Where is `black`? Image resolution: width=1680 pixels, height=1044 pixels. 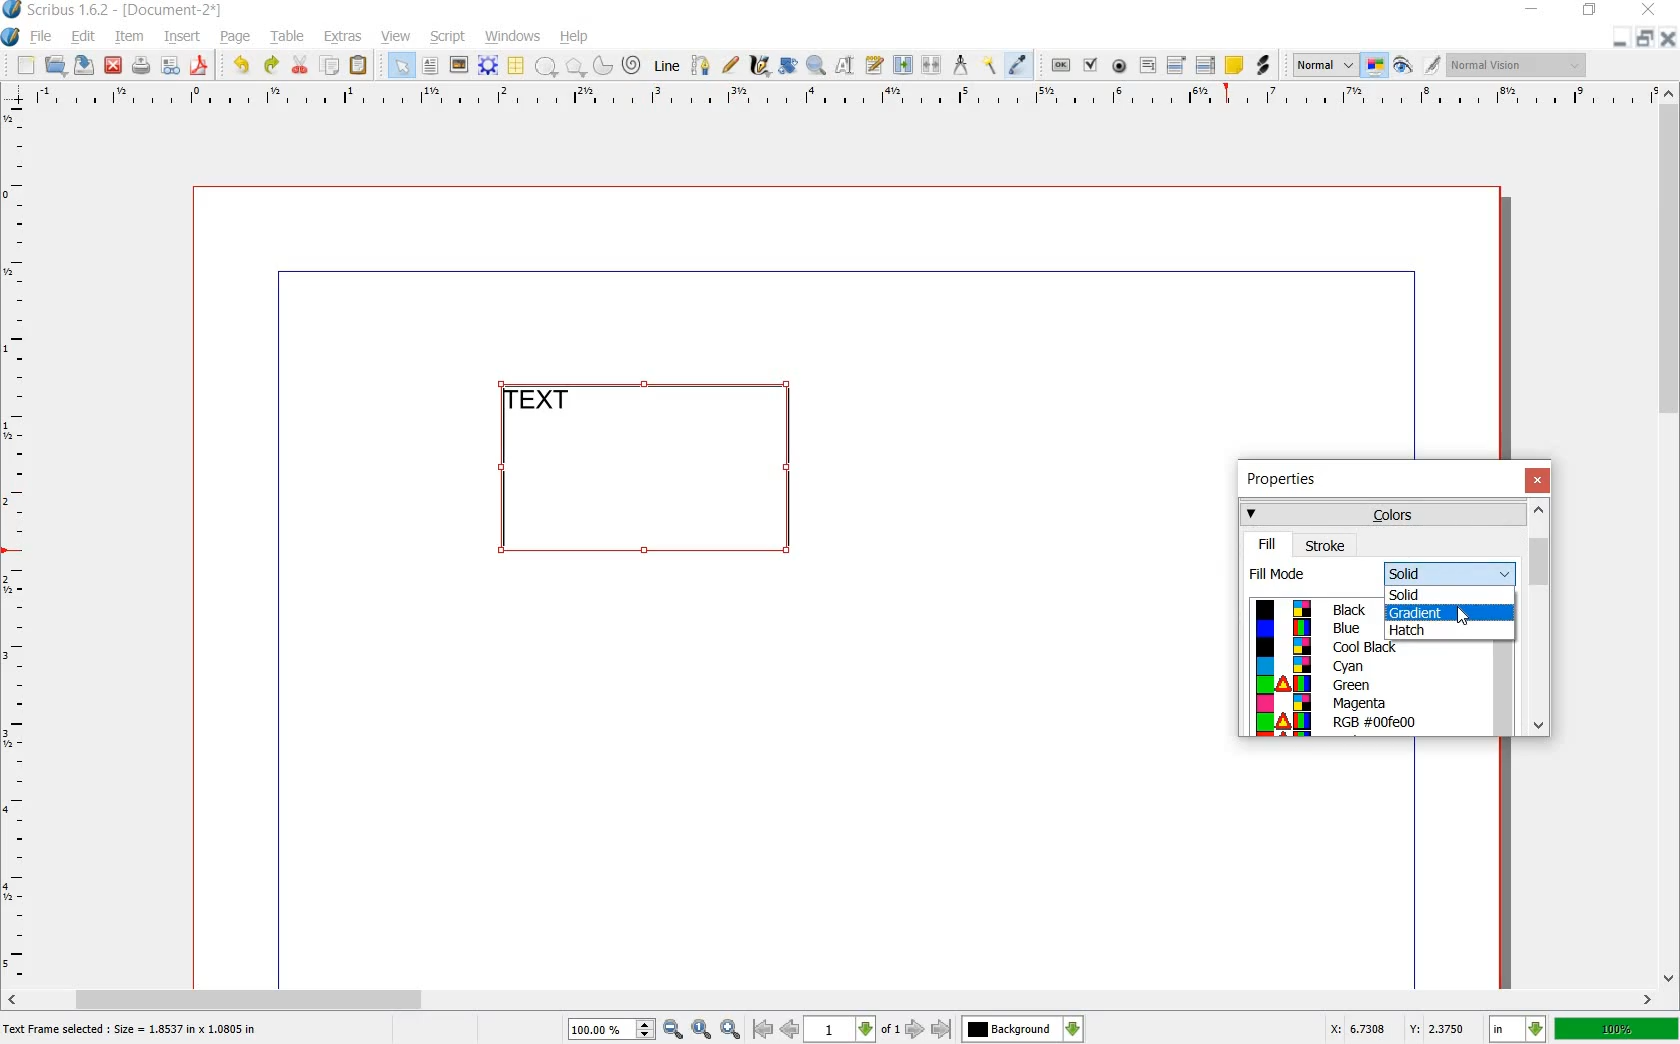
black is located at coordinates (1351, 608).